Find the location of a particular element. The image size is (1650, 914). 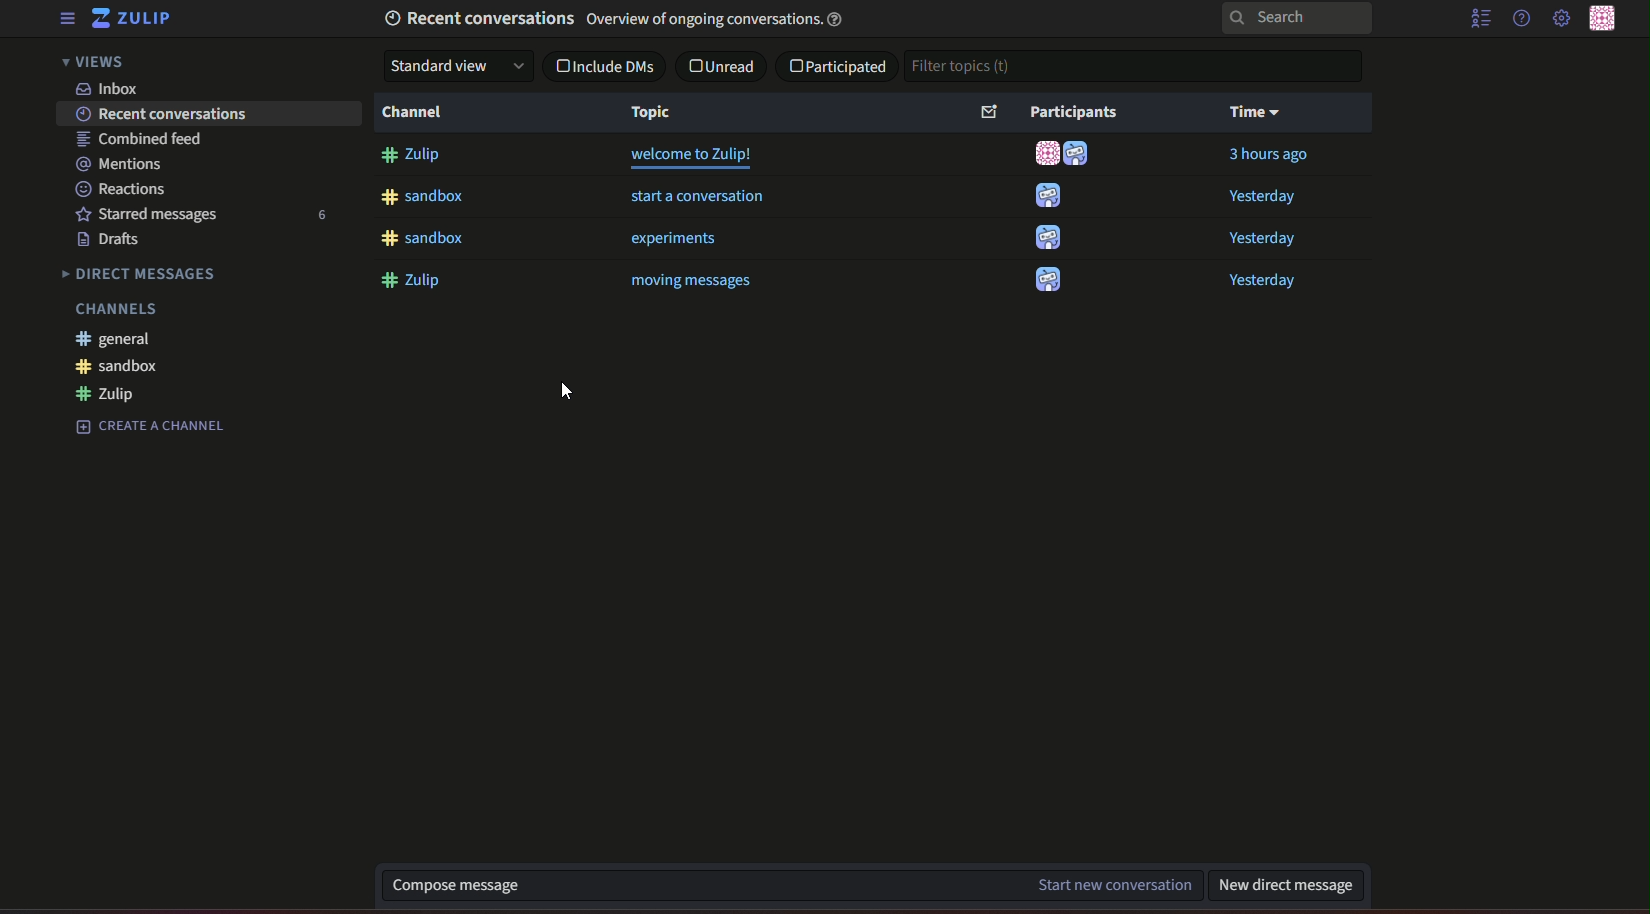

personal menu is located at coordinates (1607, 18).